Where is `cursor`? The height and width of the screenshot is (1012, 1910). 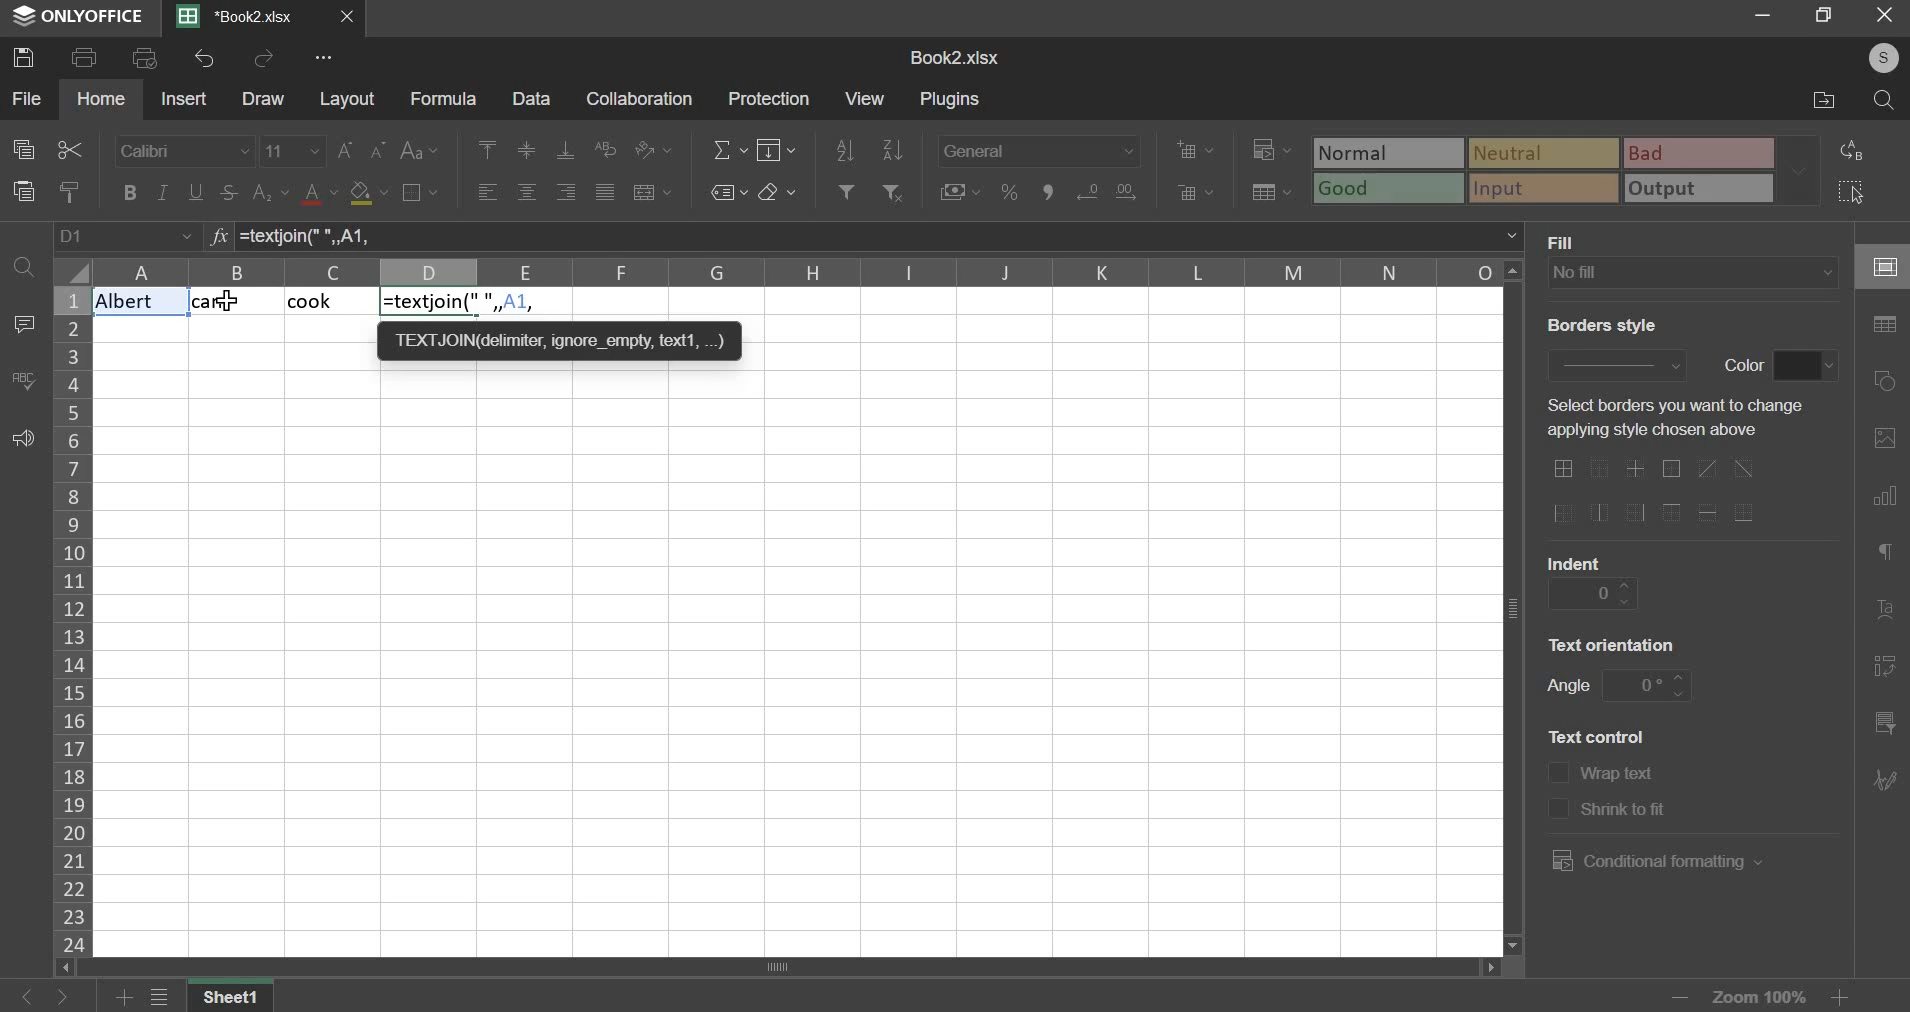 cursor is located at coordinates (234, 307).